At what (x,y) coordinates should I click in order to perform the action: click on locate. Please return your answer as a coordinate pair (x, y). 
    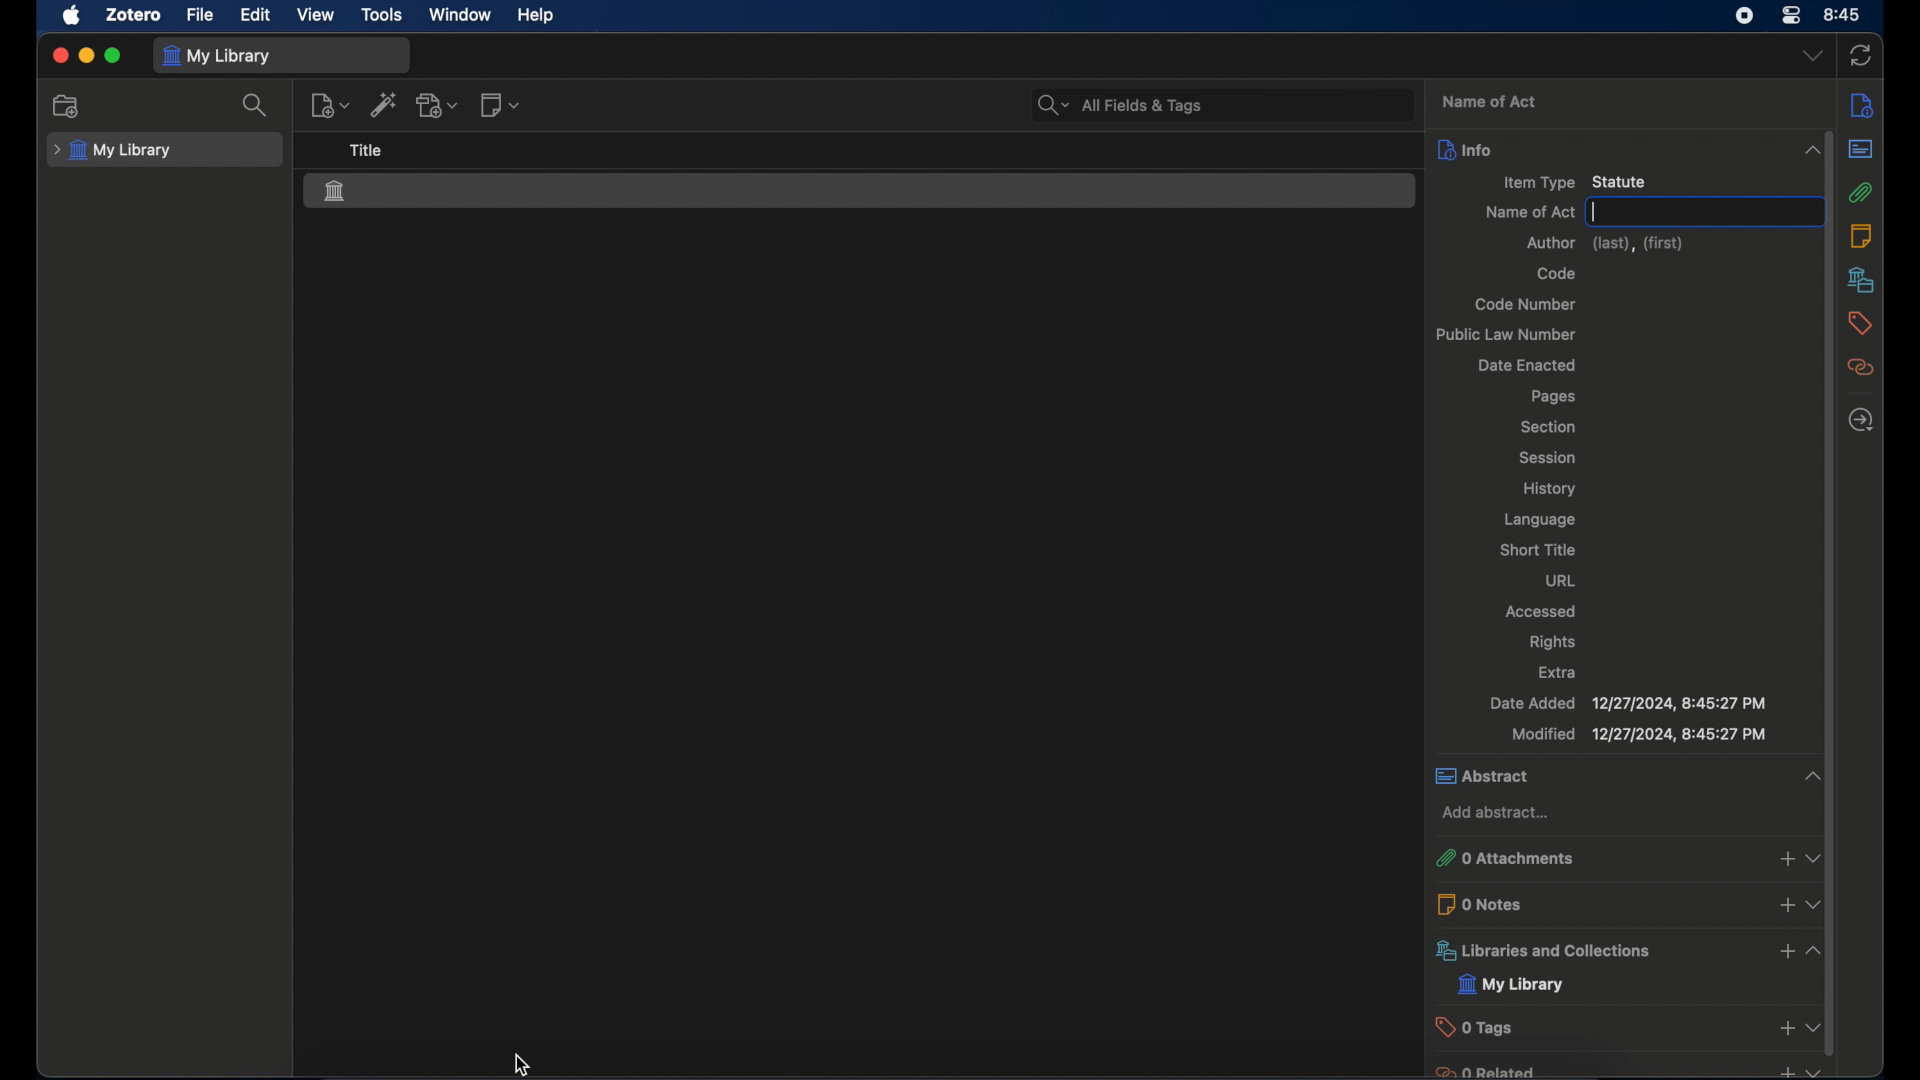
    Looking at the image, I should click on (1861, 421).